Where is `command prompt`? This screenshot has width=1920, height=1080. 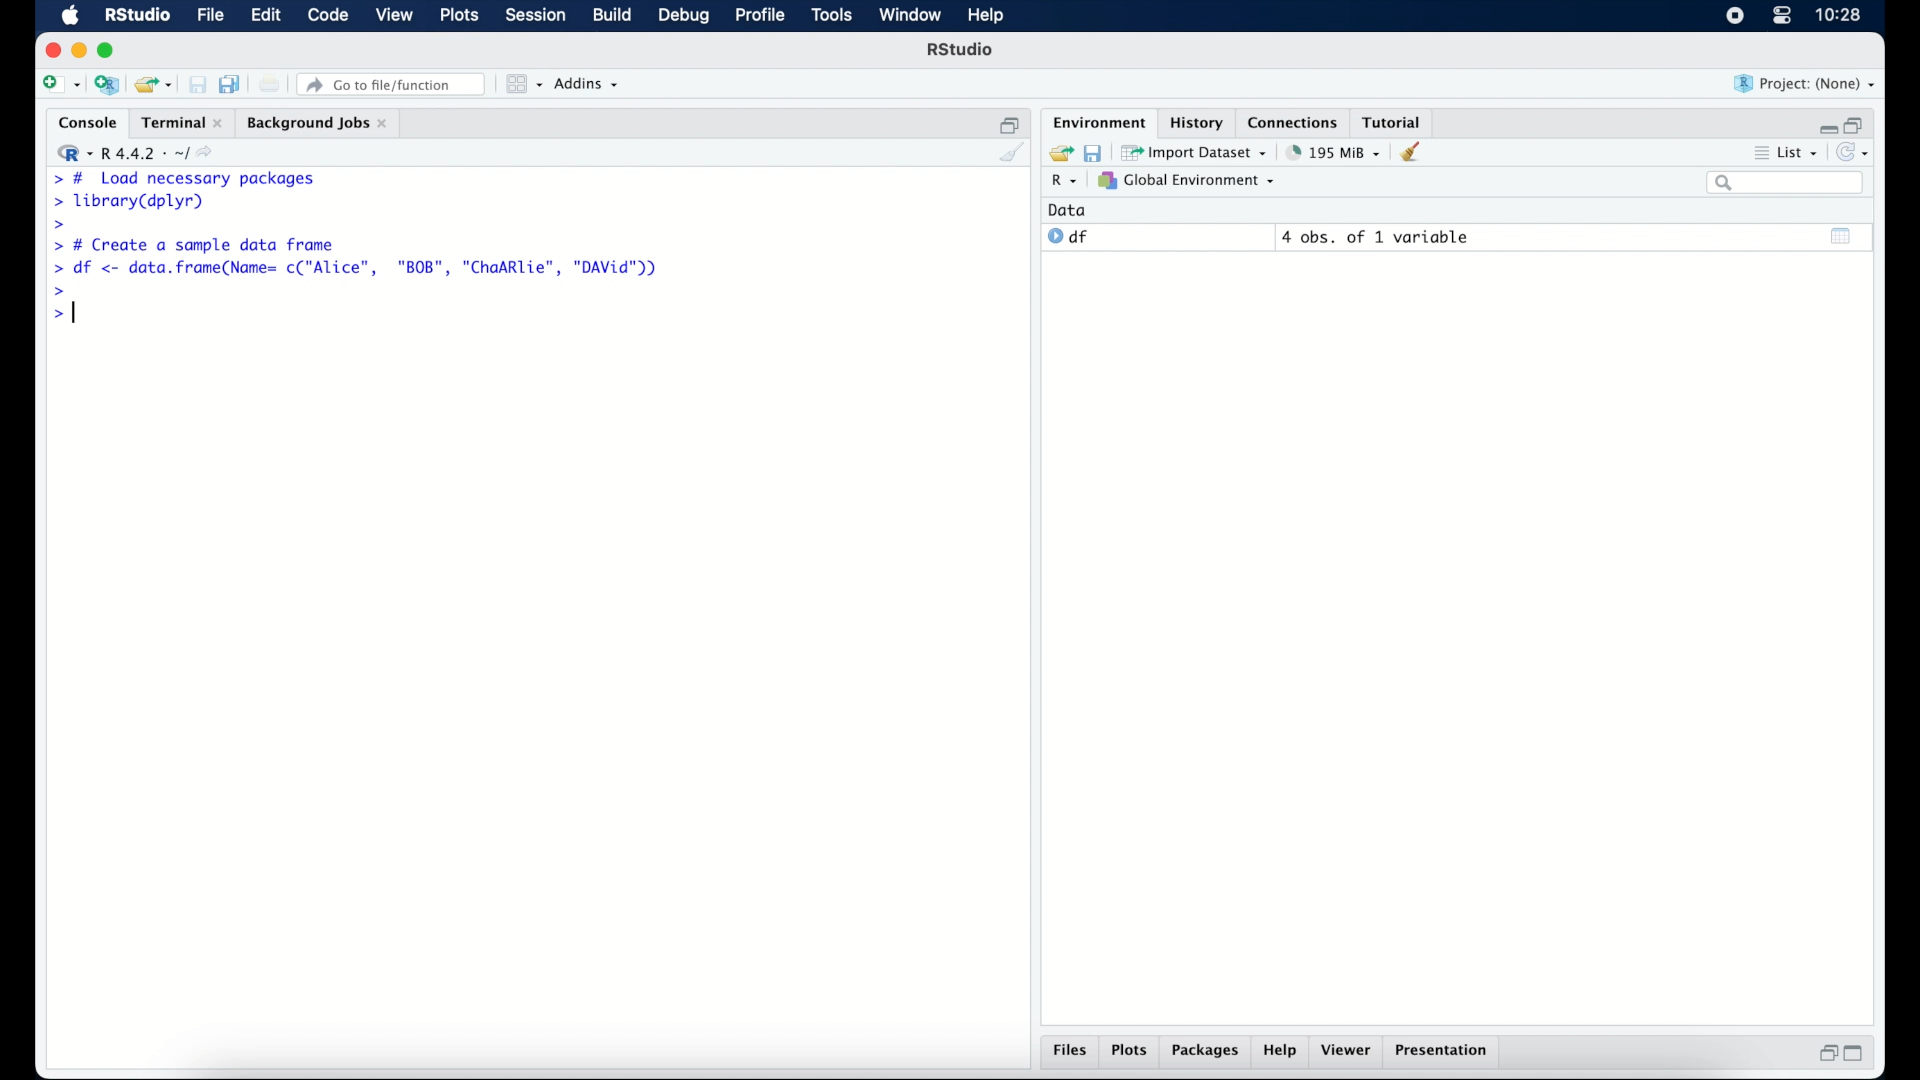 command prompt is located at coordinates (55, 225).